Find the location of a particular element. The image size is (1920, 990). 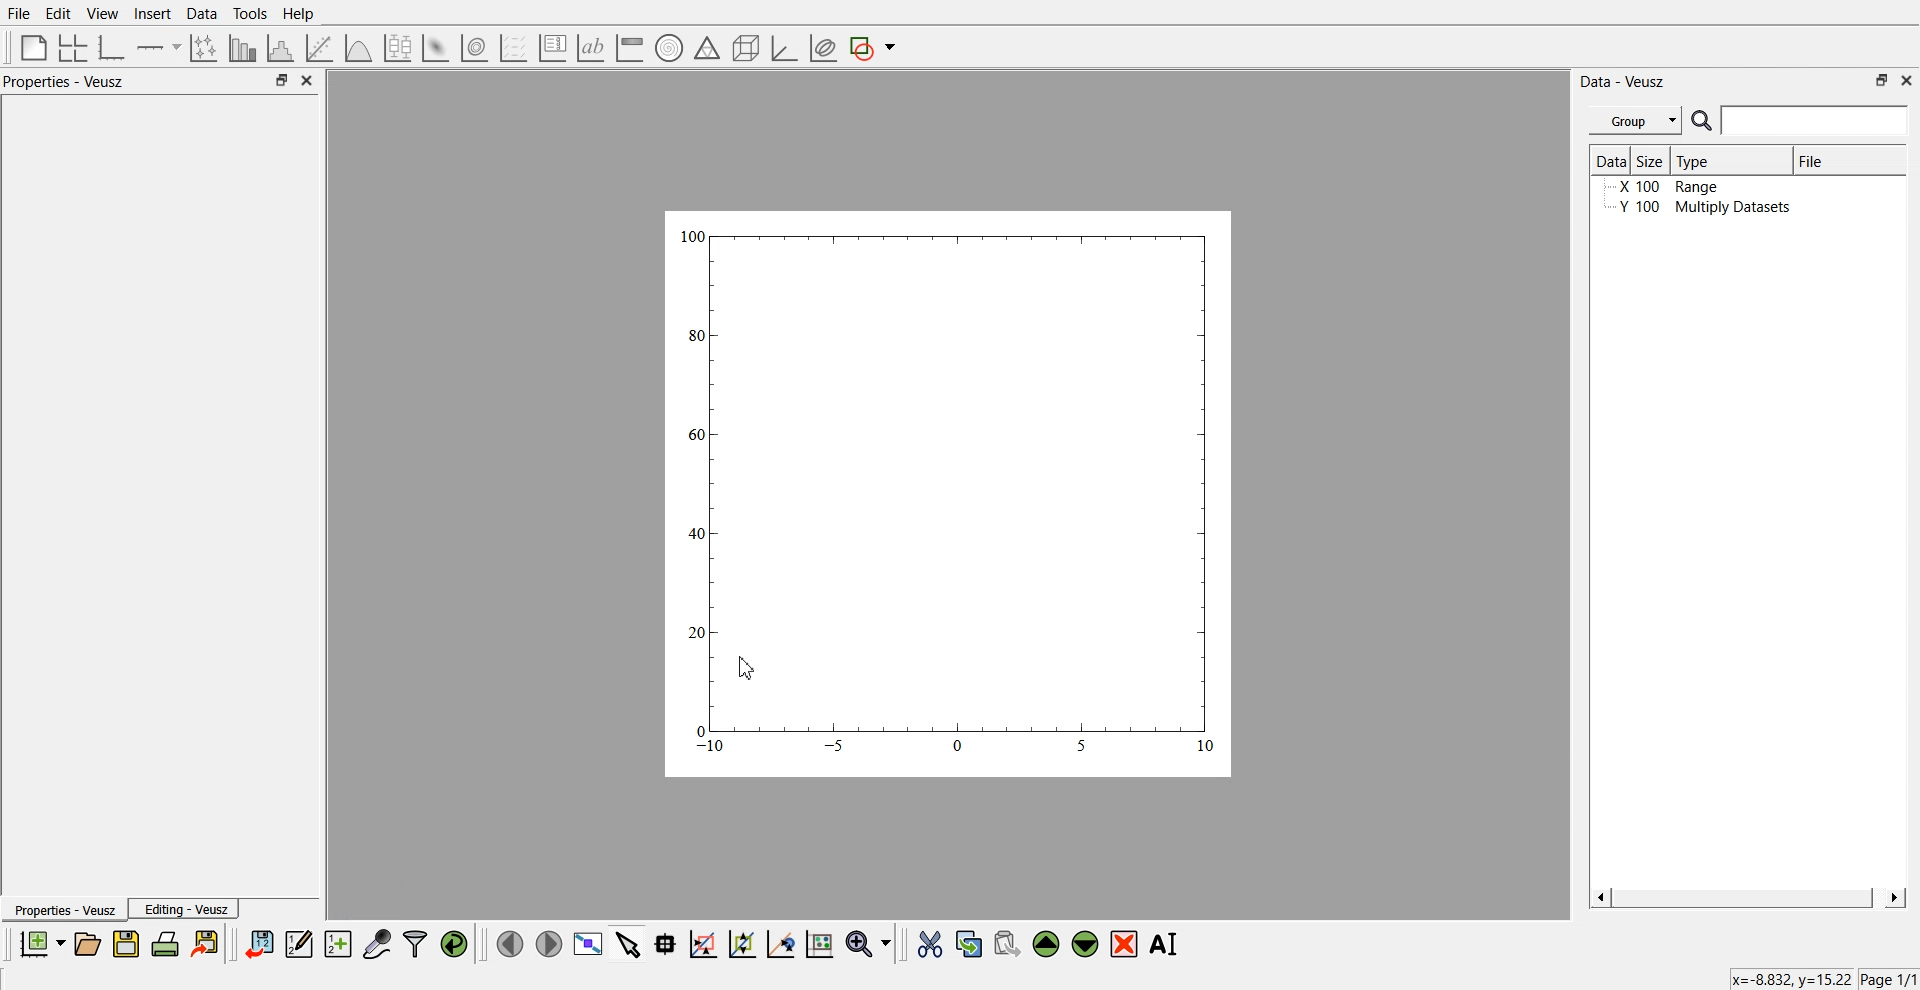

plot bar chart is located at coordinates (242, 49).